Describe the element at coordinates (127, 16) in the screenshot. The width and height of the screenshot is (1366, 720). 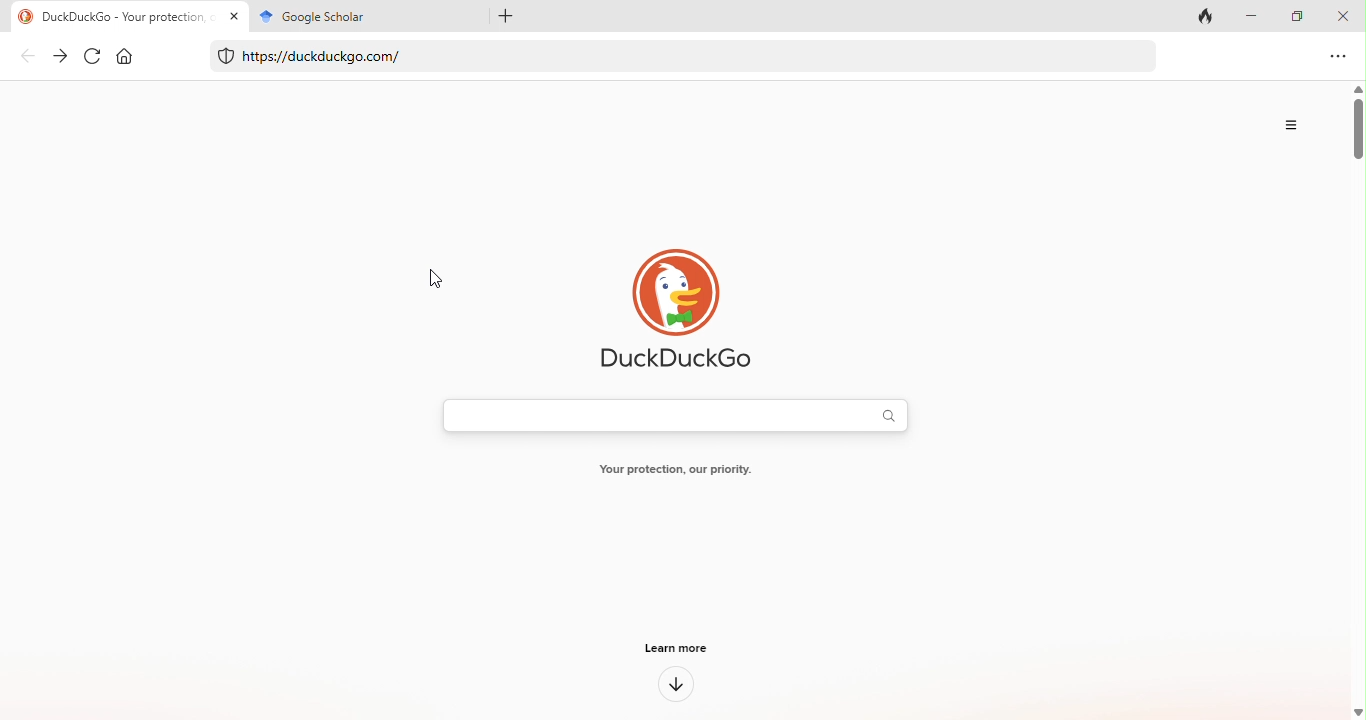
I see `title` at that location.